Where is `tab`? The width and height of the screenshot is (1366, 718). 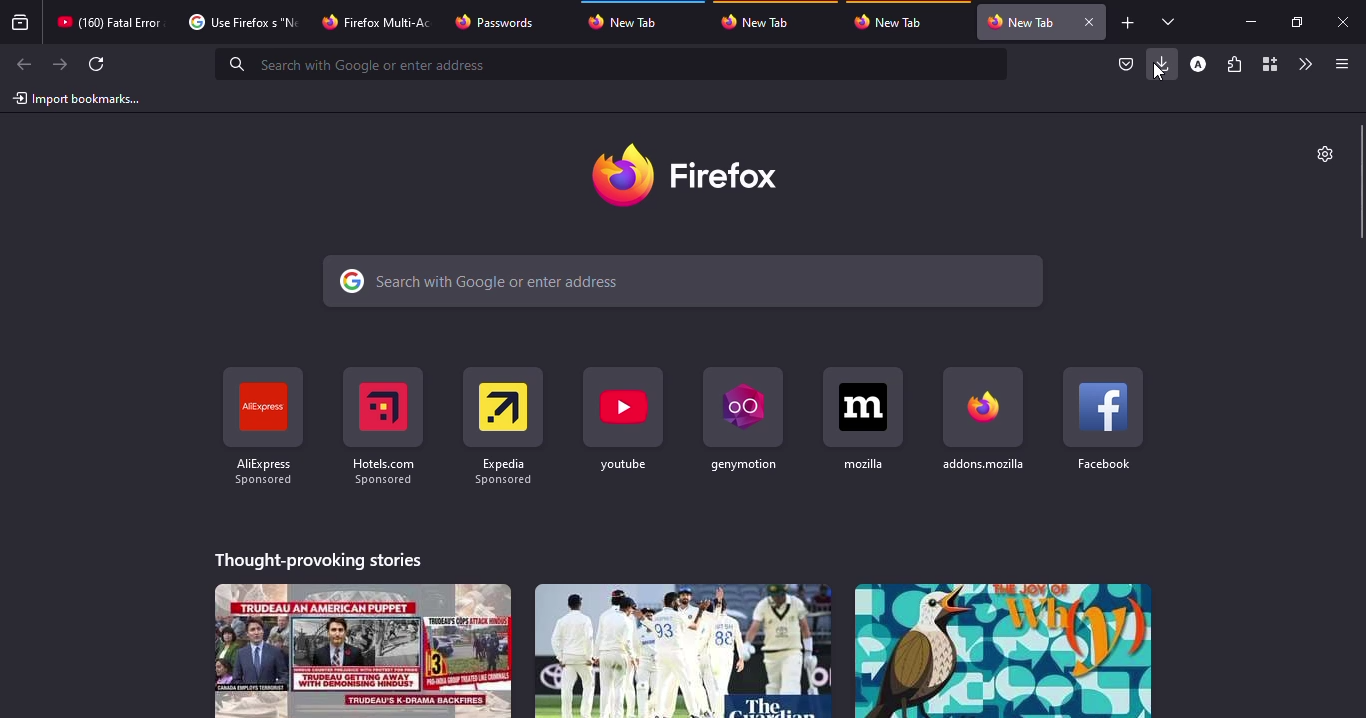
tab is located at coordinates (894, 22).